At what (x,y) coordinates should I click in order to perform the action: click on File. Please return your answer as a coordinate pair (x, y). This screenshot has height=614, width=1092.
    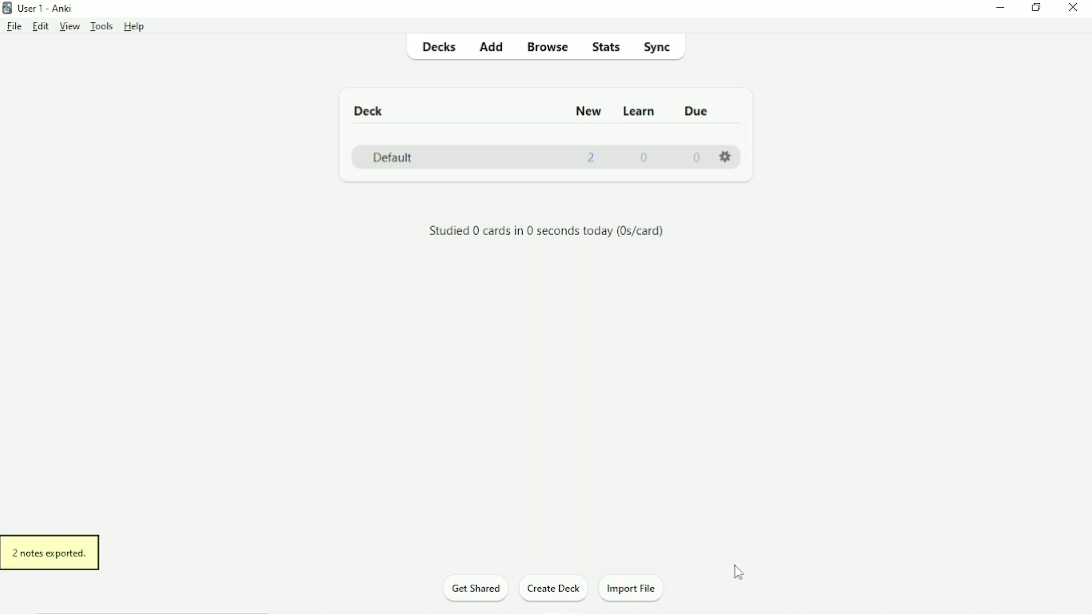
    Looking at the image, I should click on (14, 27).